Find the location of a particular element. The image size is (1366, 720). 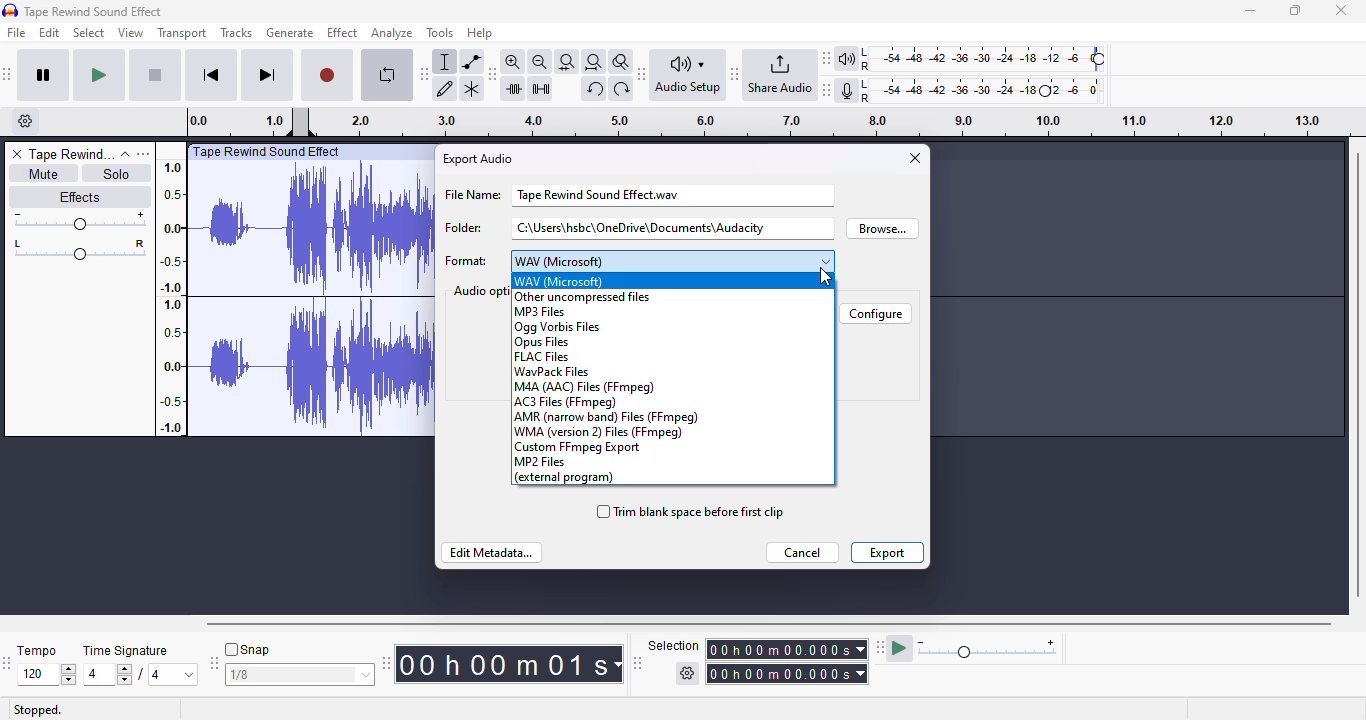

analyze is located at coordinates (393, 33).